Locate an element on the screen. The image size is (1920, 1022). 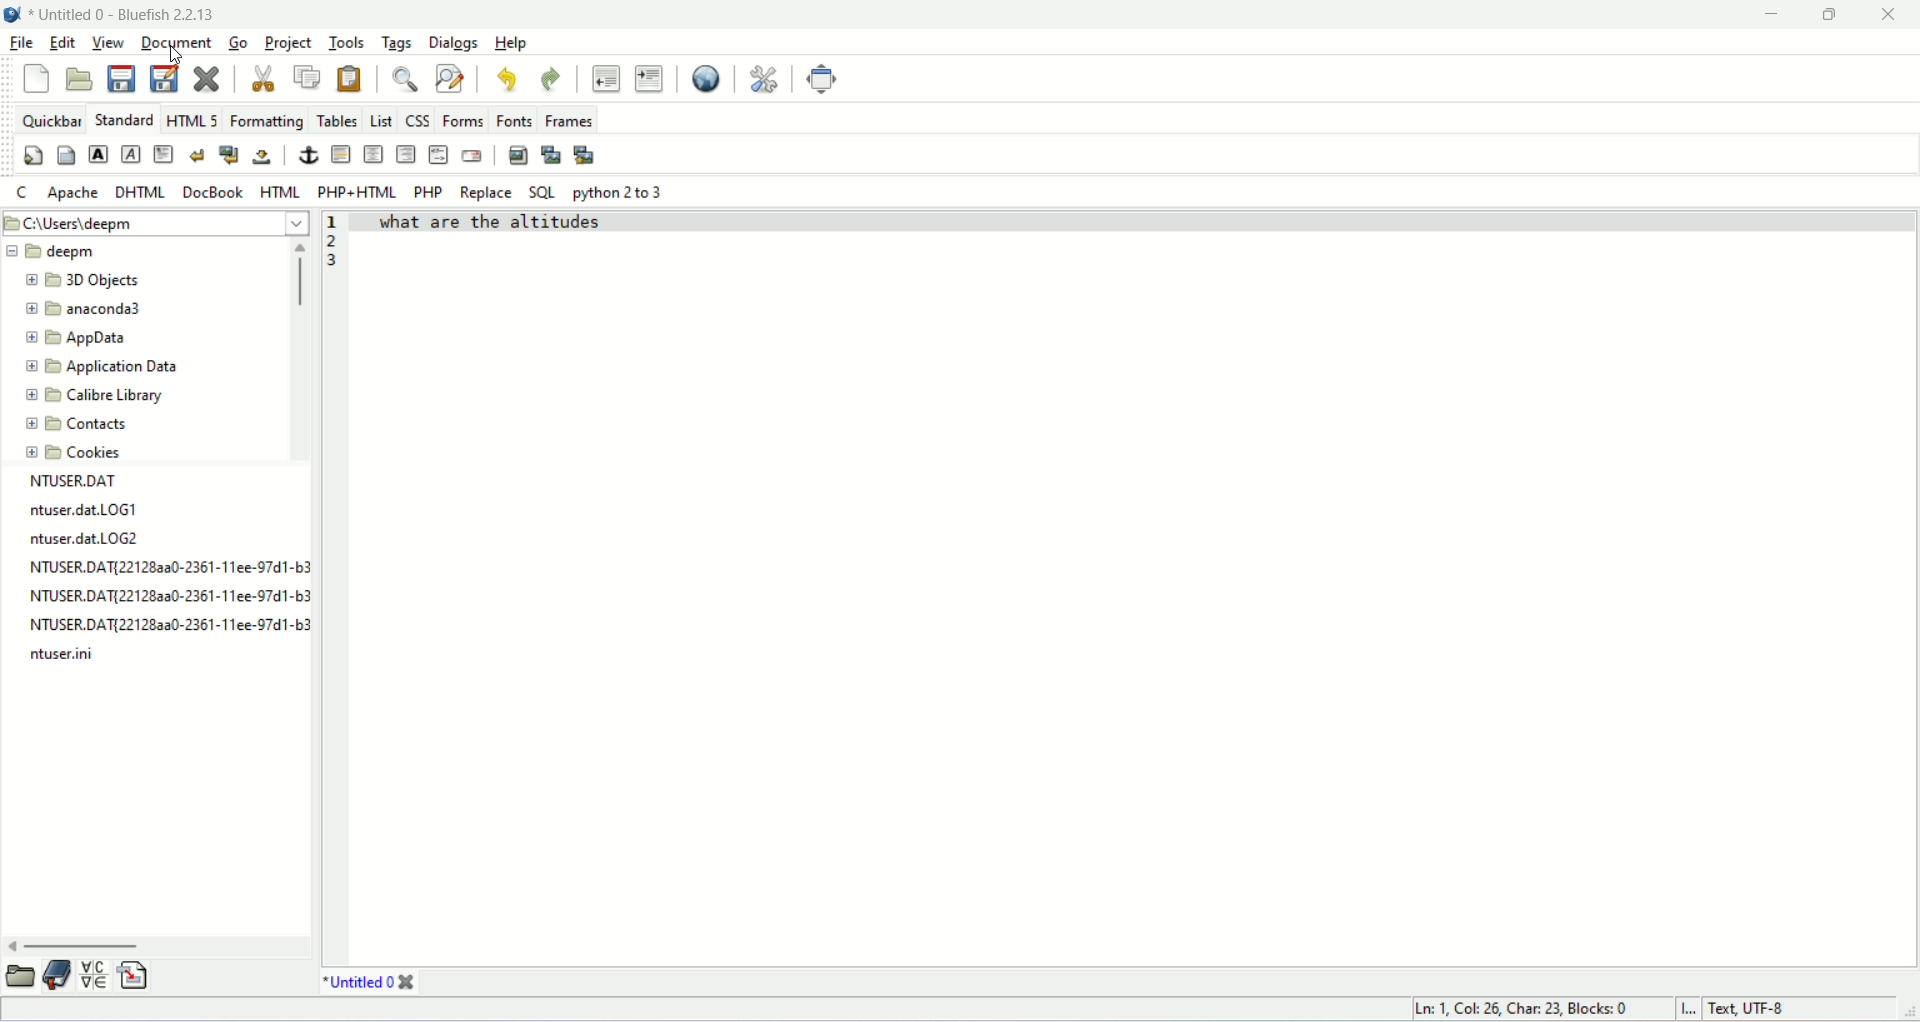
advance find and replace is located at coordinates (450, 81).